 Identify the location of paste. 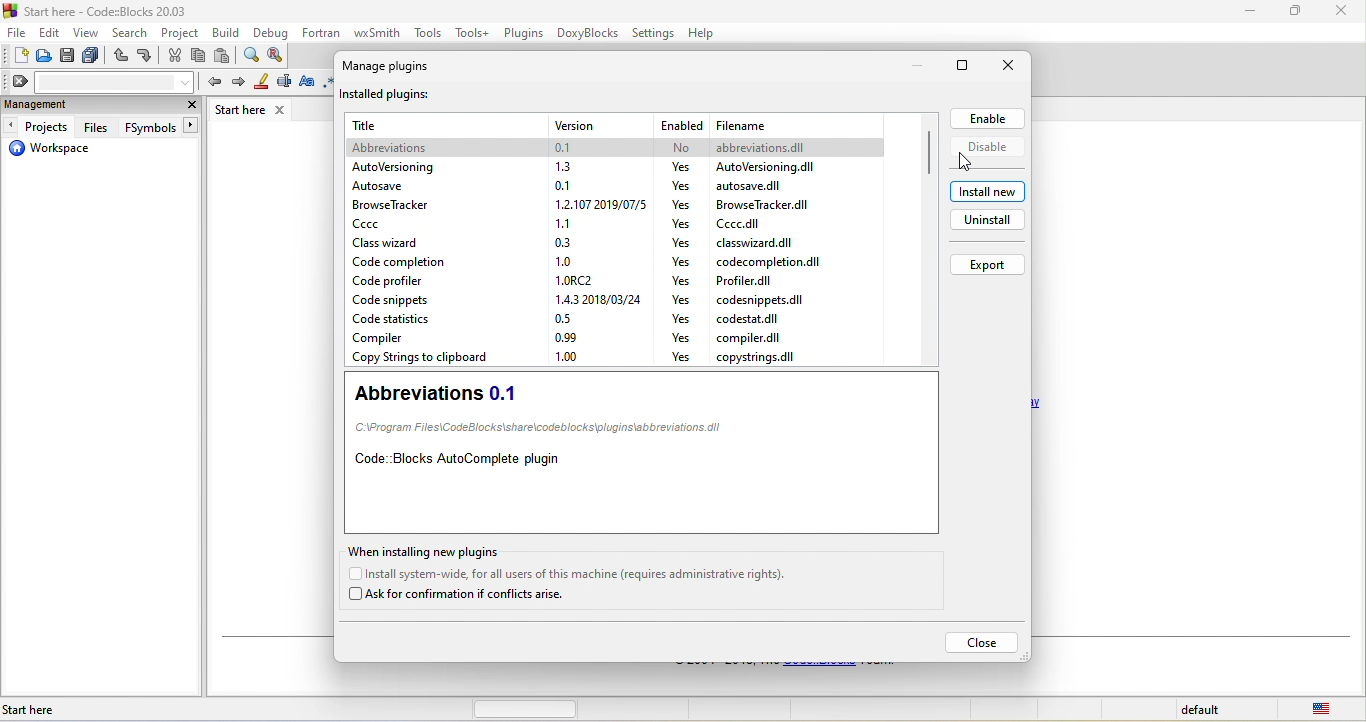
(226, 56).